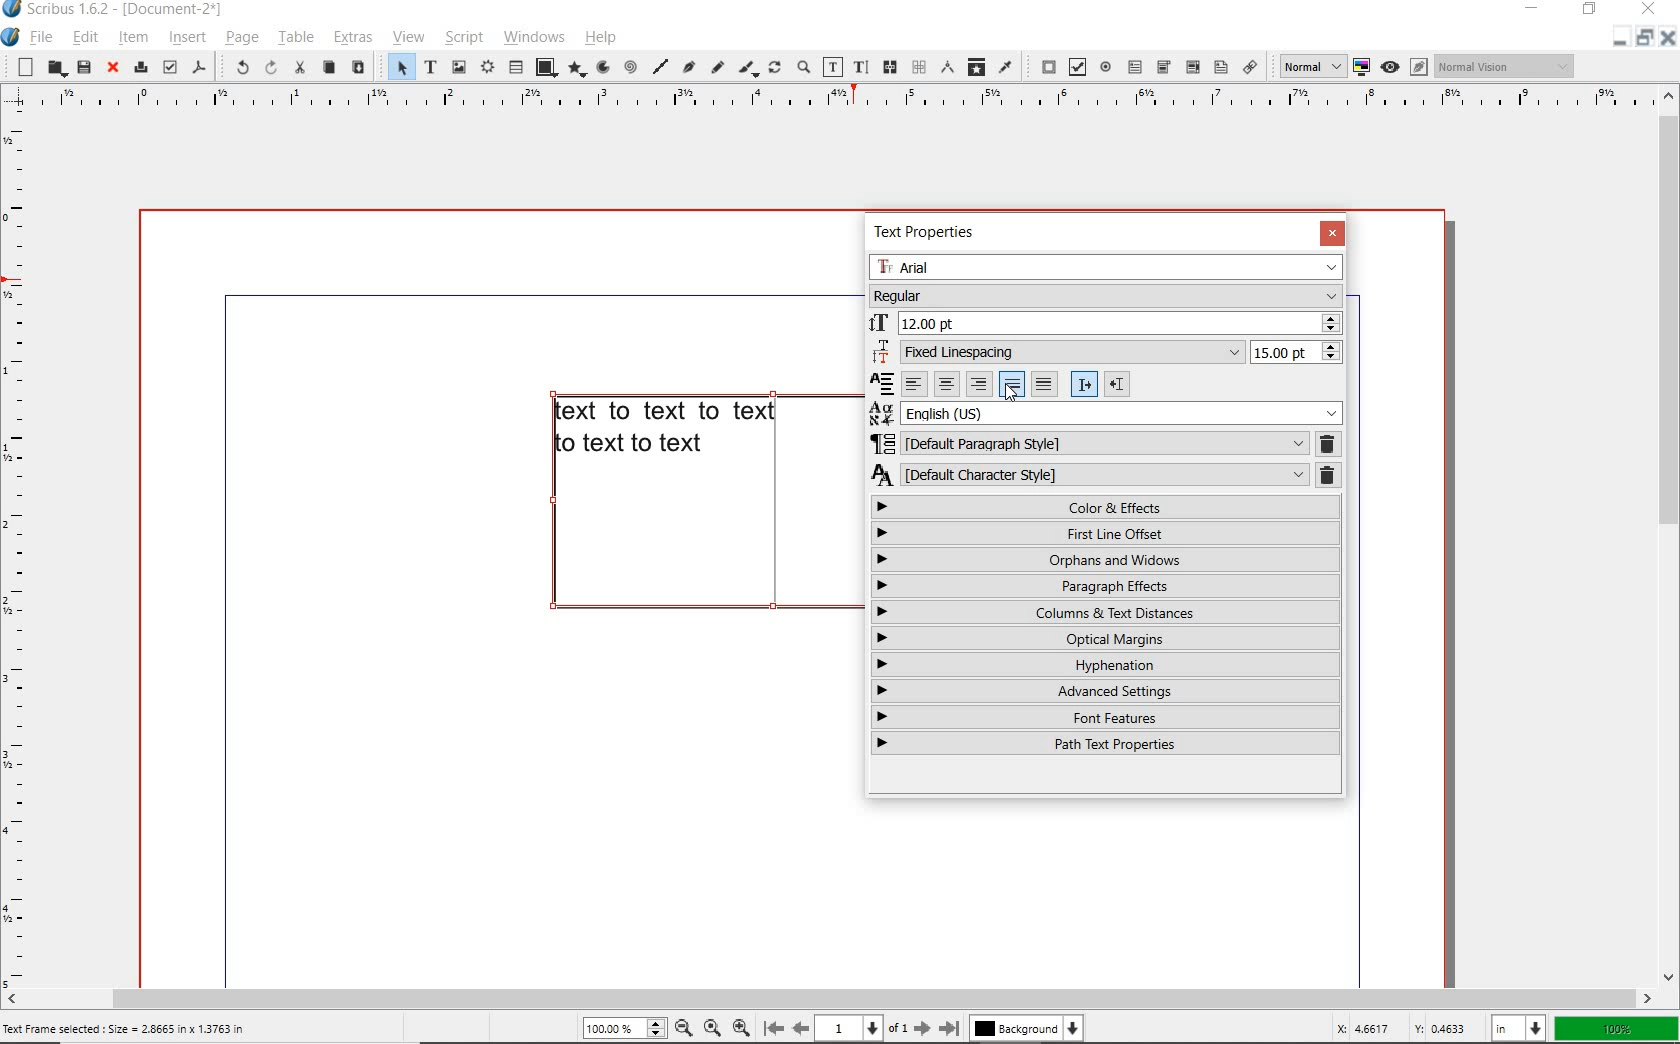 This screenshot has width=1680, height=1044. What do you see at coordinates (407, 37) in the screenshot?
I see `view` at bounding box center [407, 37].